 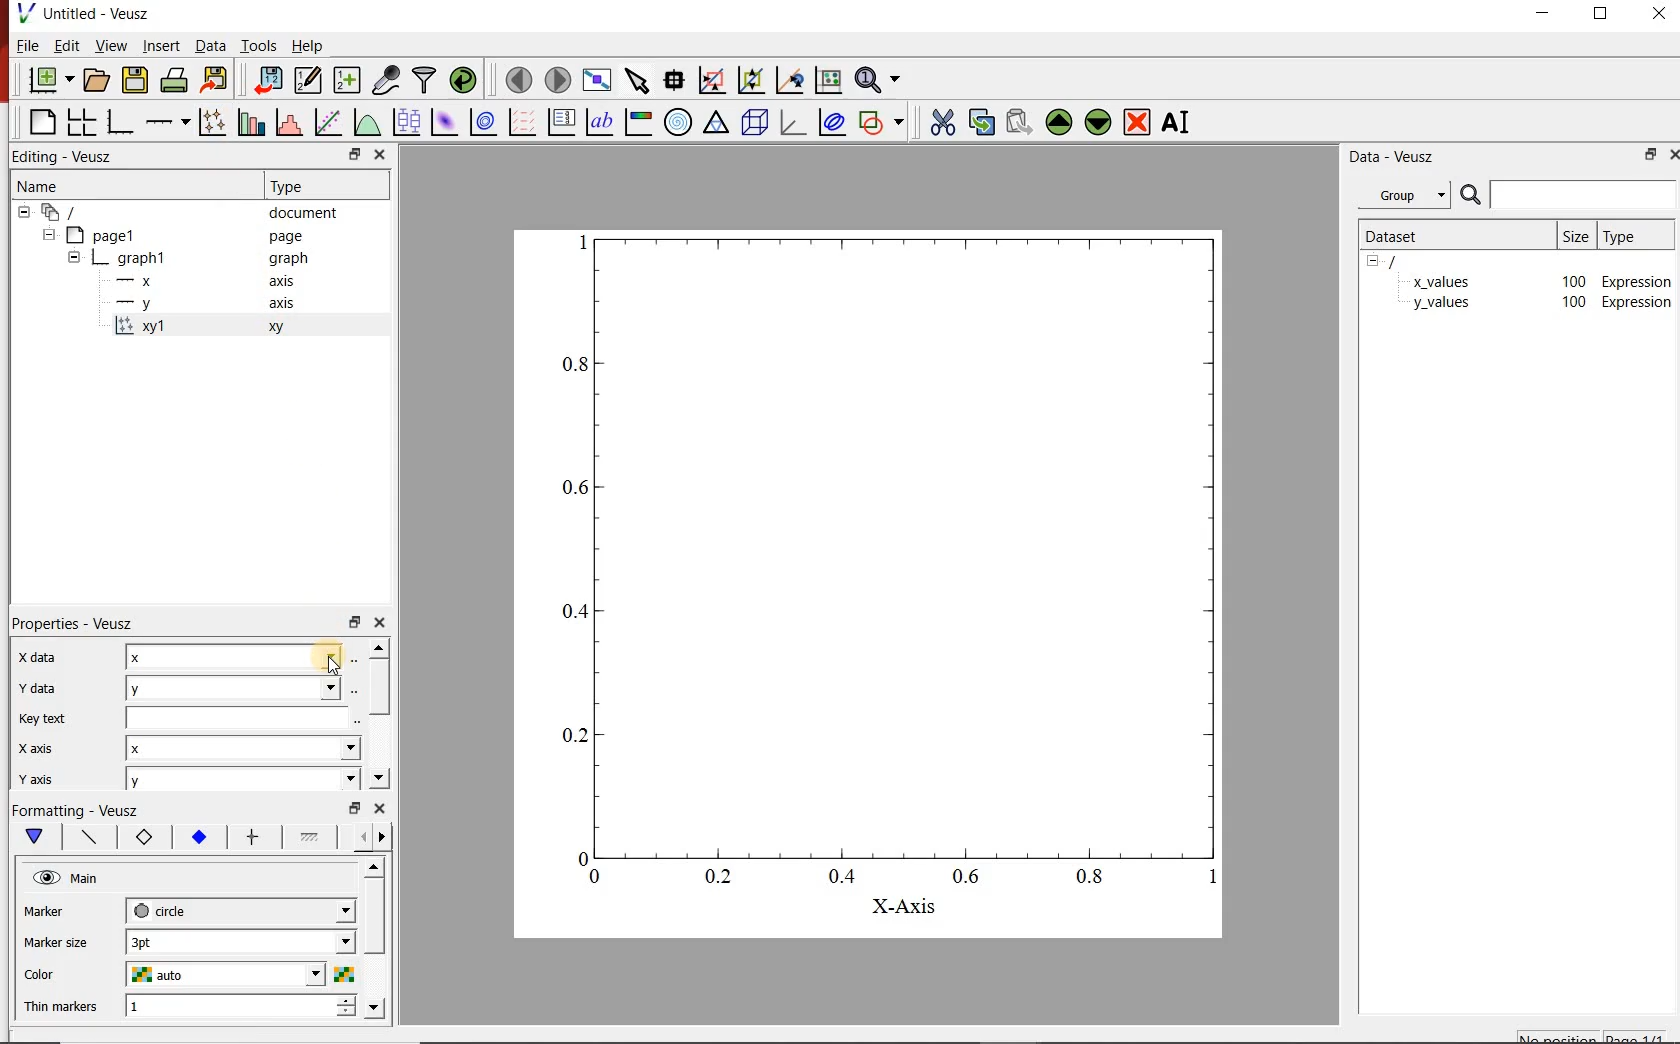 I want to click on arrange graphs in a grid, so click(x=81, y=123).